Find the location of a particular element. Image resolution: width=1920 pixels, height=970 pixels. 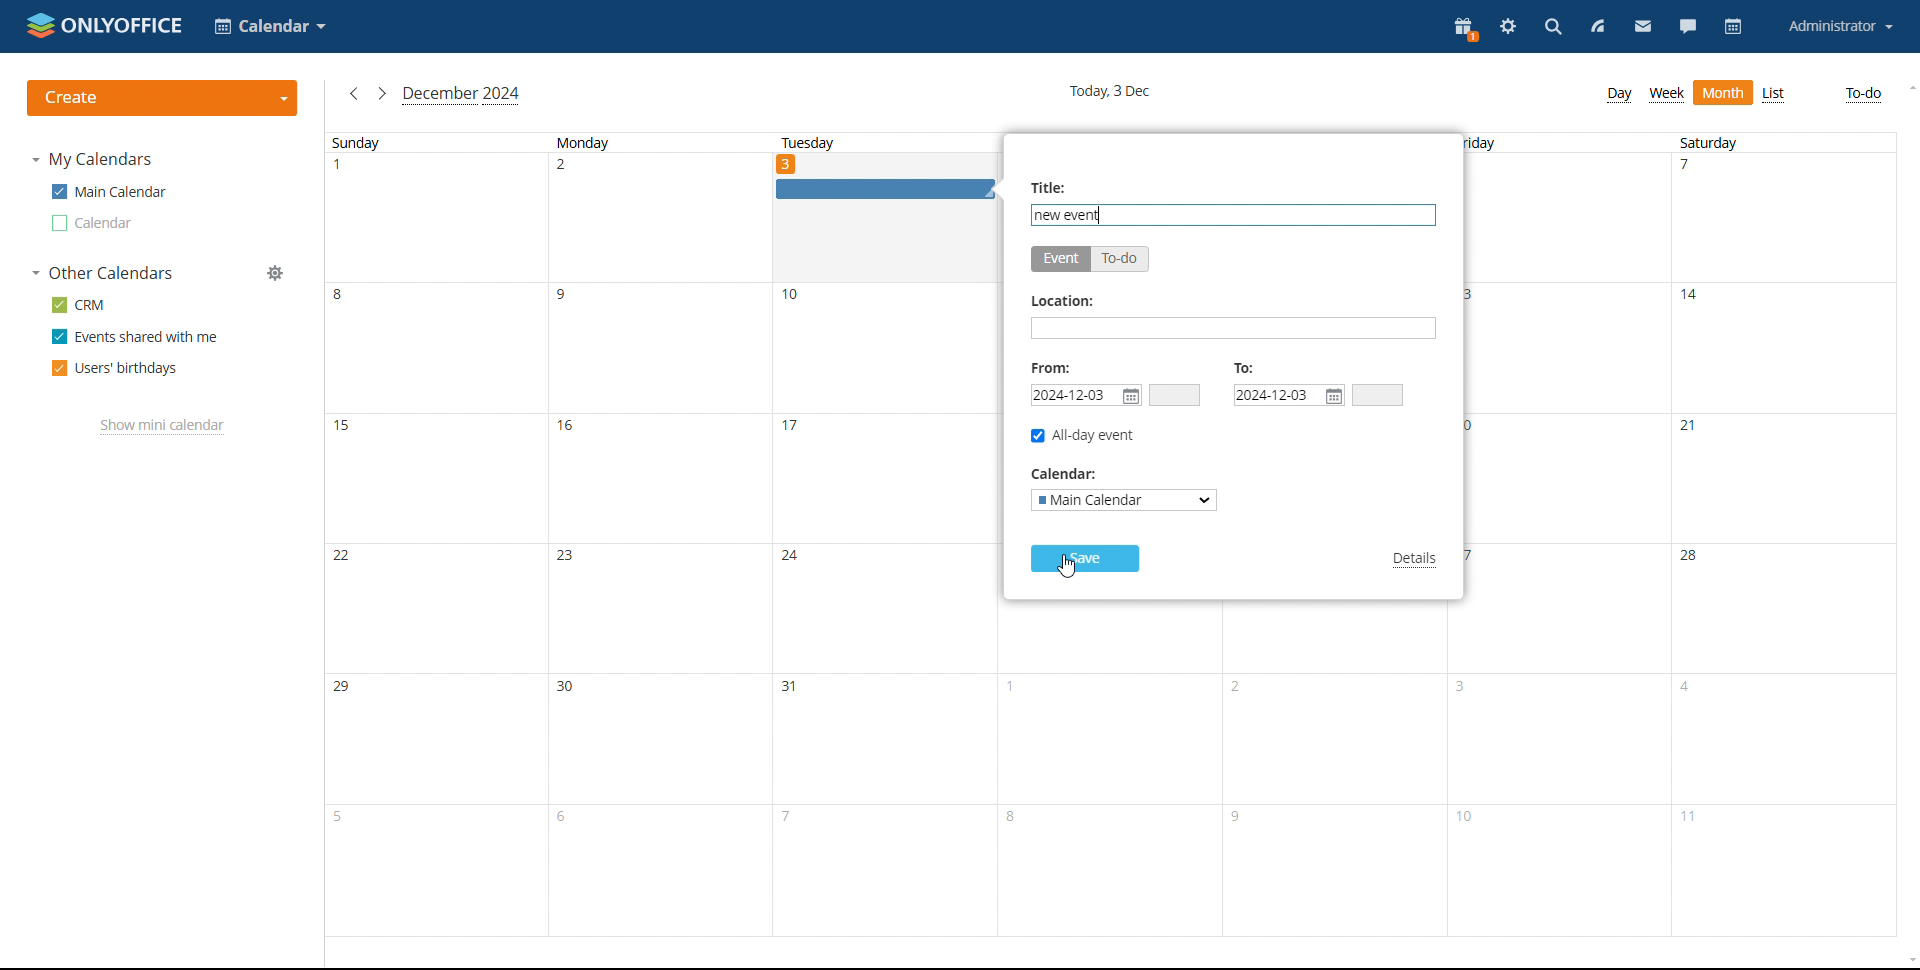

event name added is located at coordinates (1069, 214).